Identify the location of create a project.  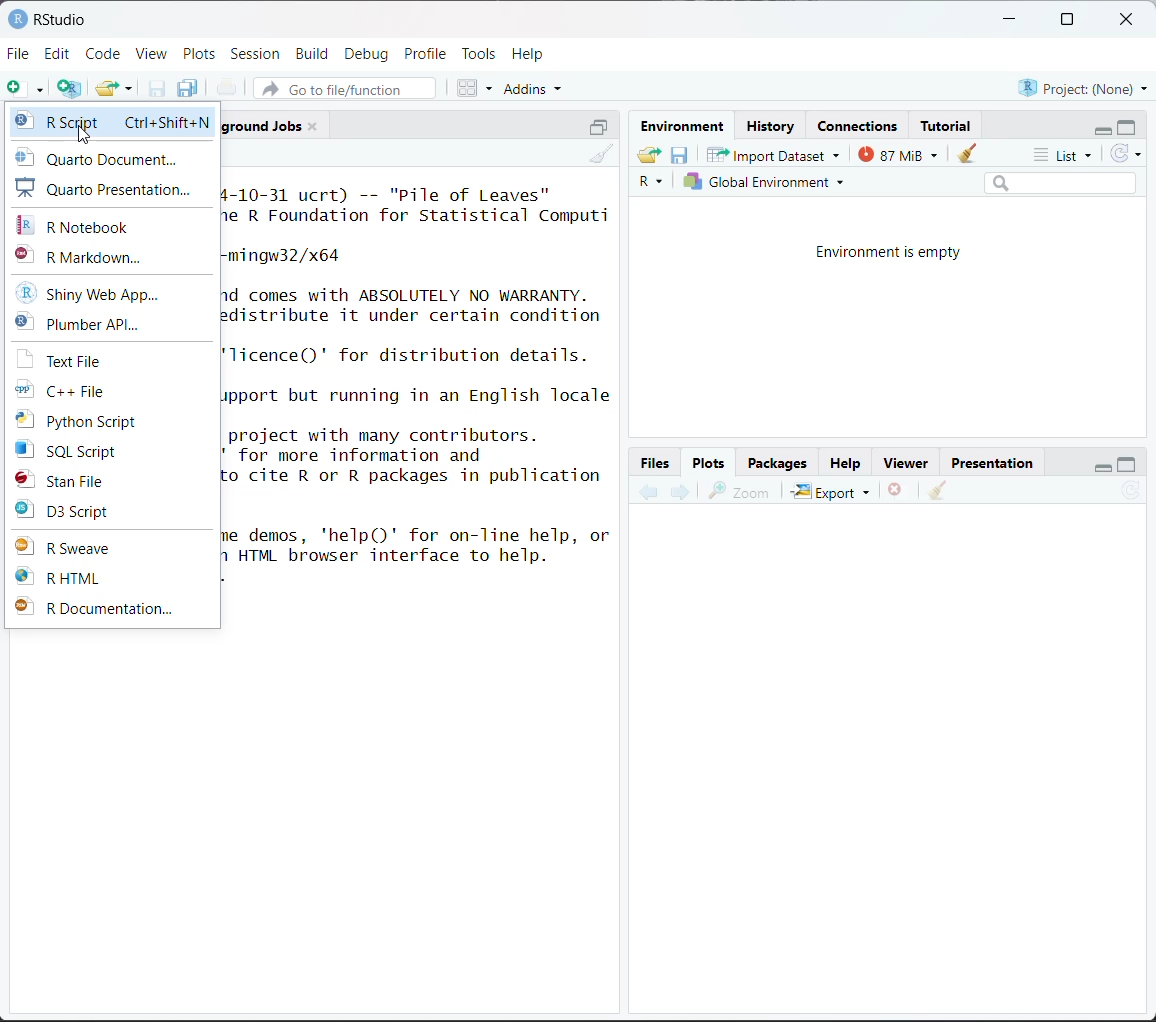
(69, 88).